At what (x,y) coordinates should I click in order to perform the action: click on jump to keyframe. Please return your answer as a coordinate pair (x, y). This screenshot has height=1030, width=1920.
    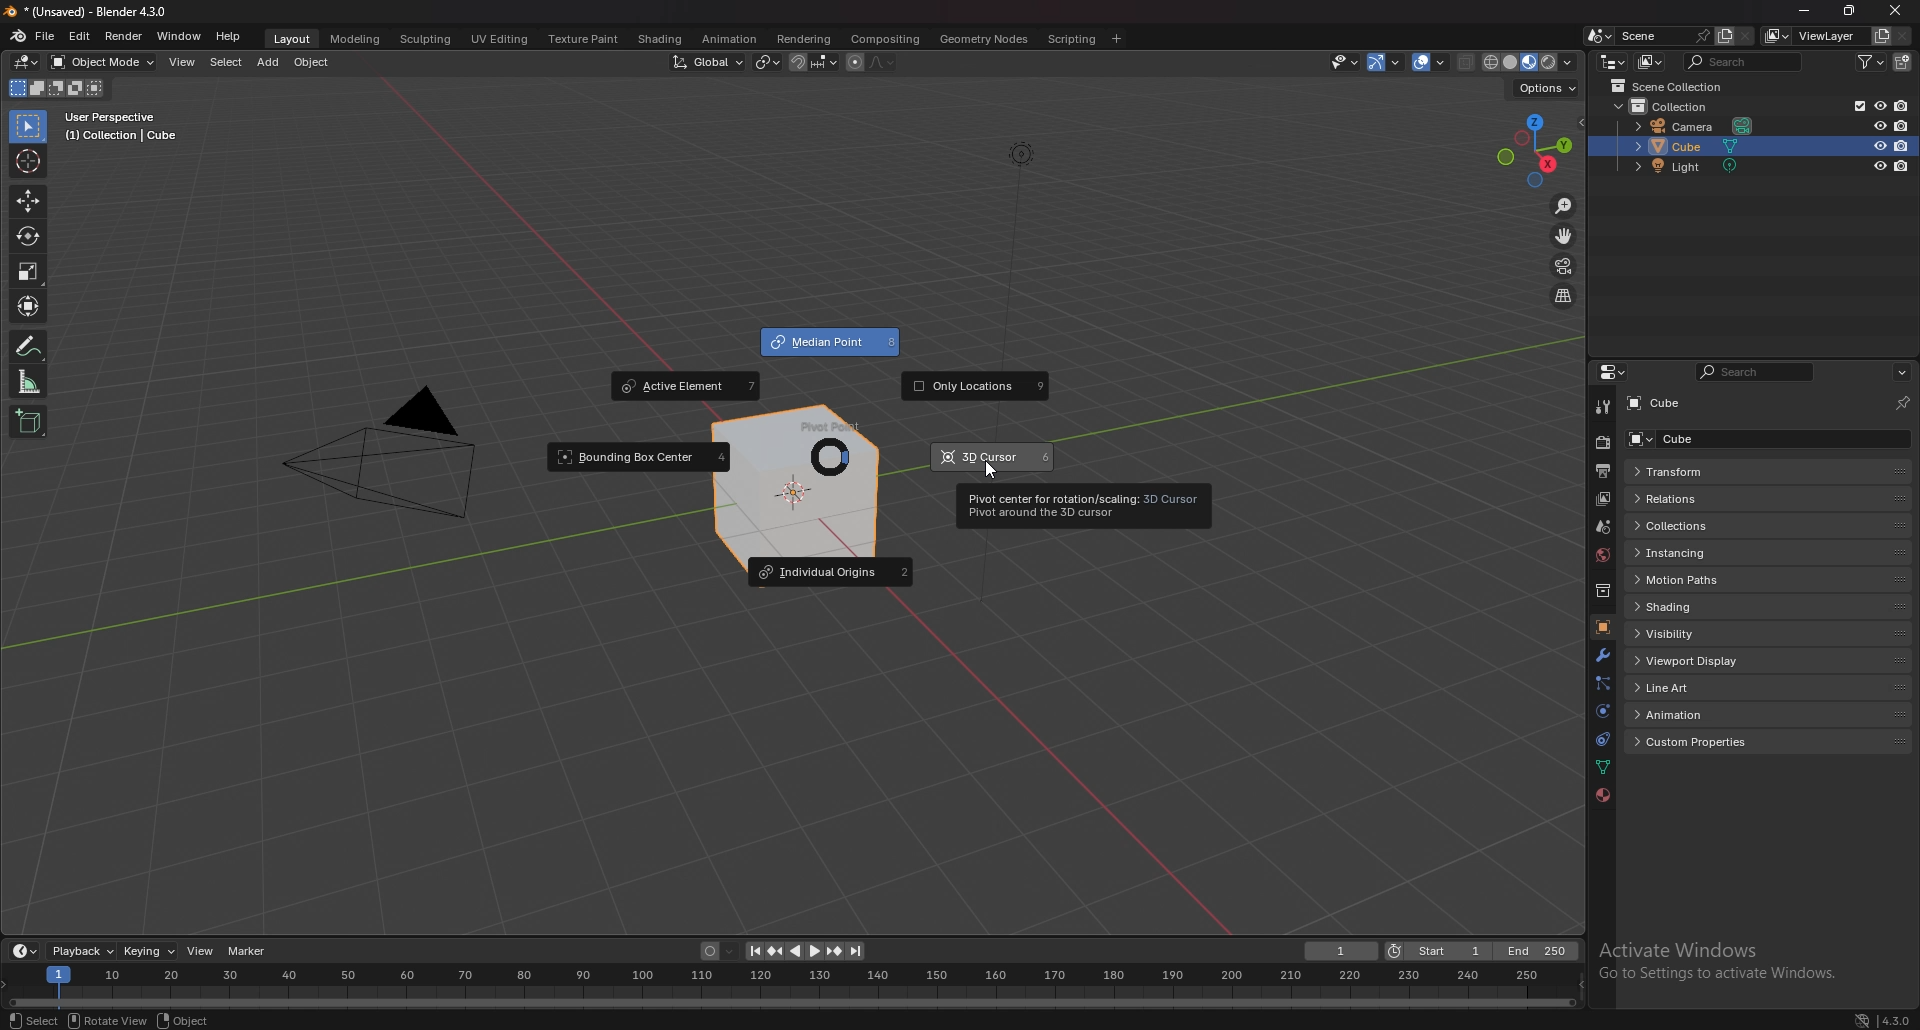
    Looking at the image, I should click on (833, 950).